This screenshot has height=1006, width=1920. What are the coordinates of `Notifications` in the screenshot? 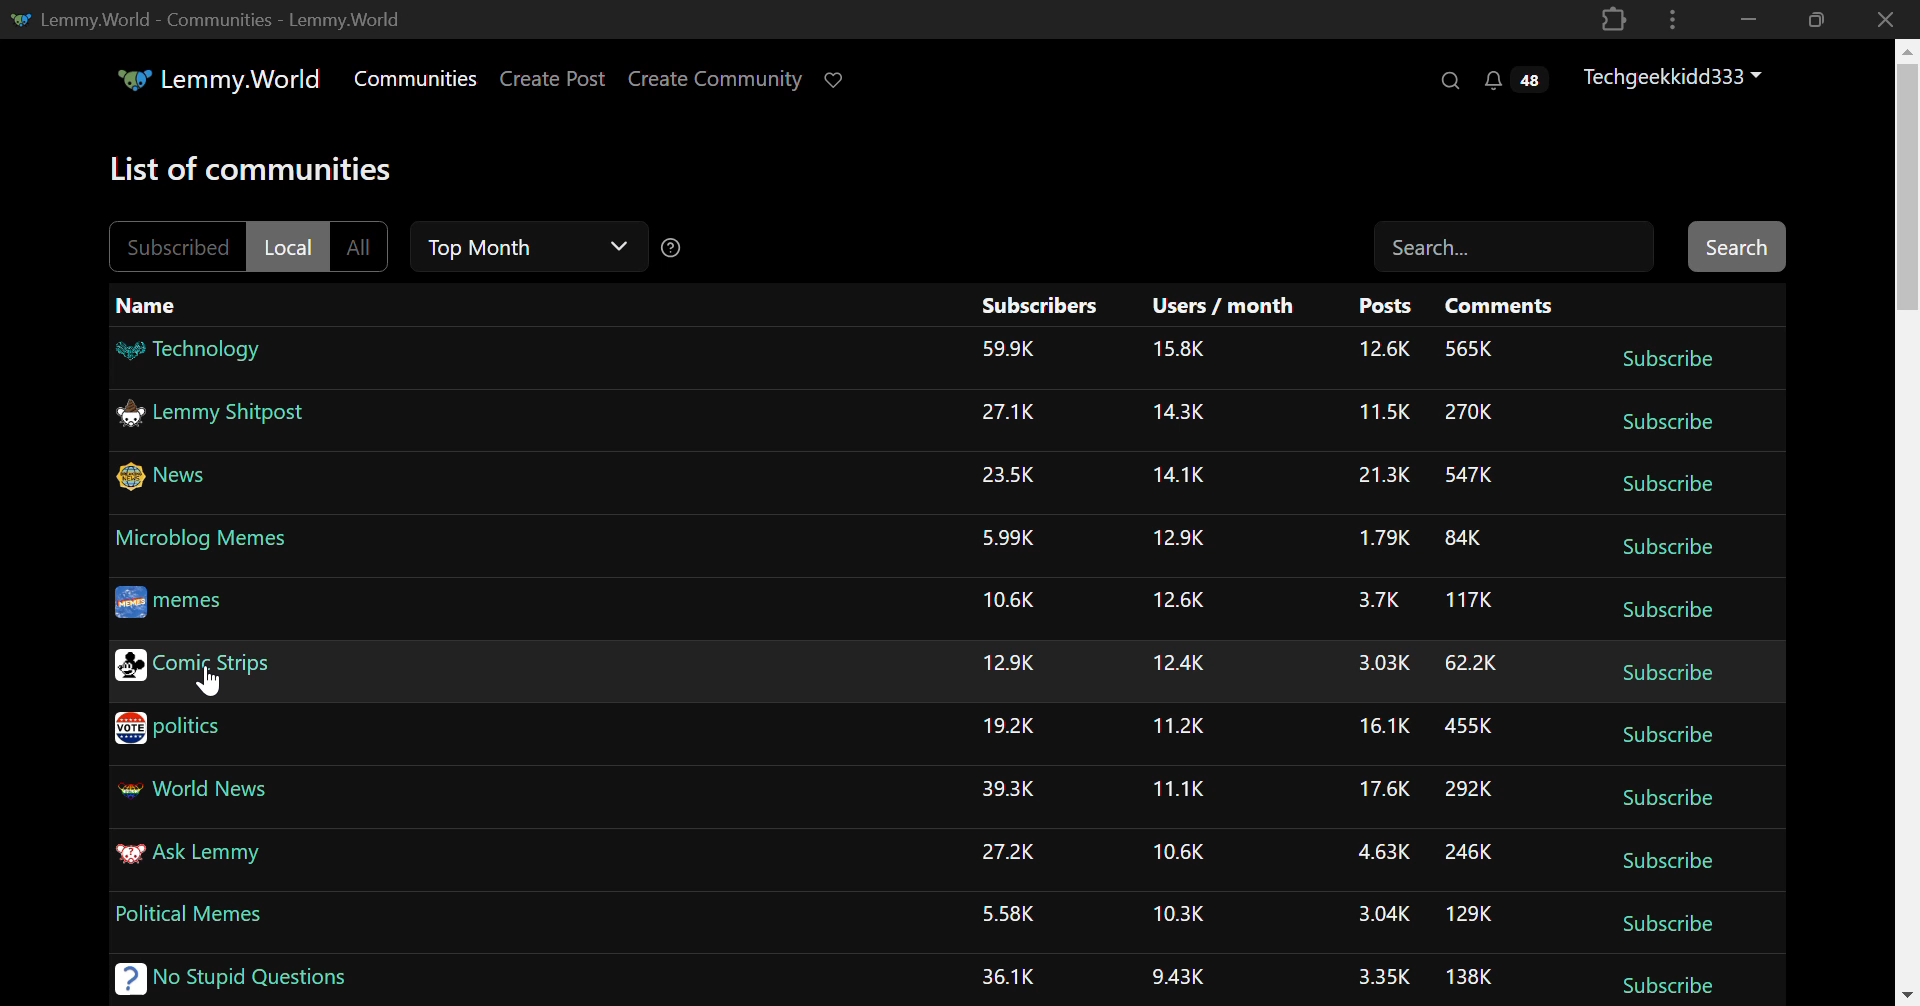 It's located at (1513, 82).